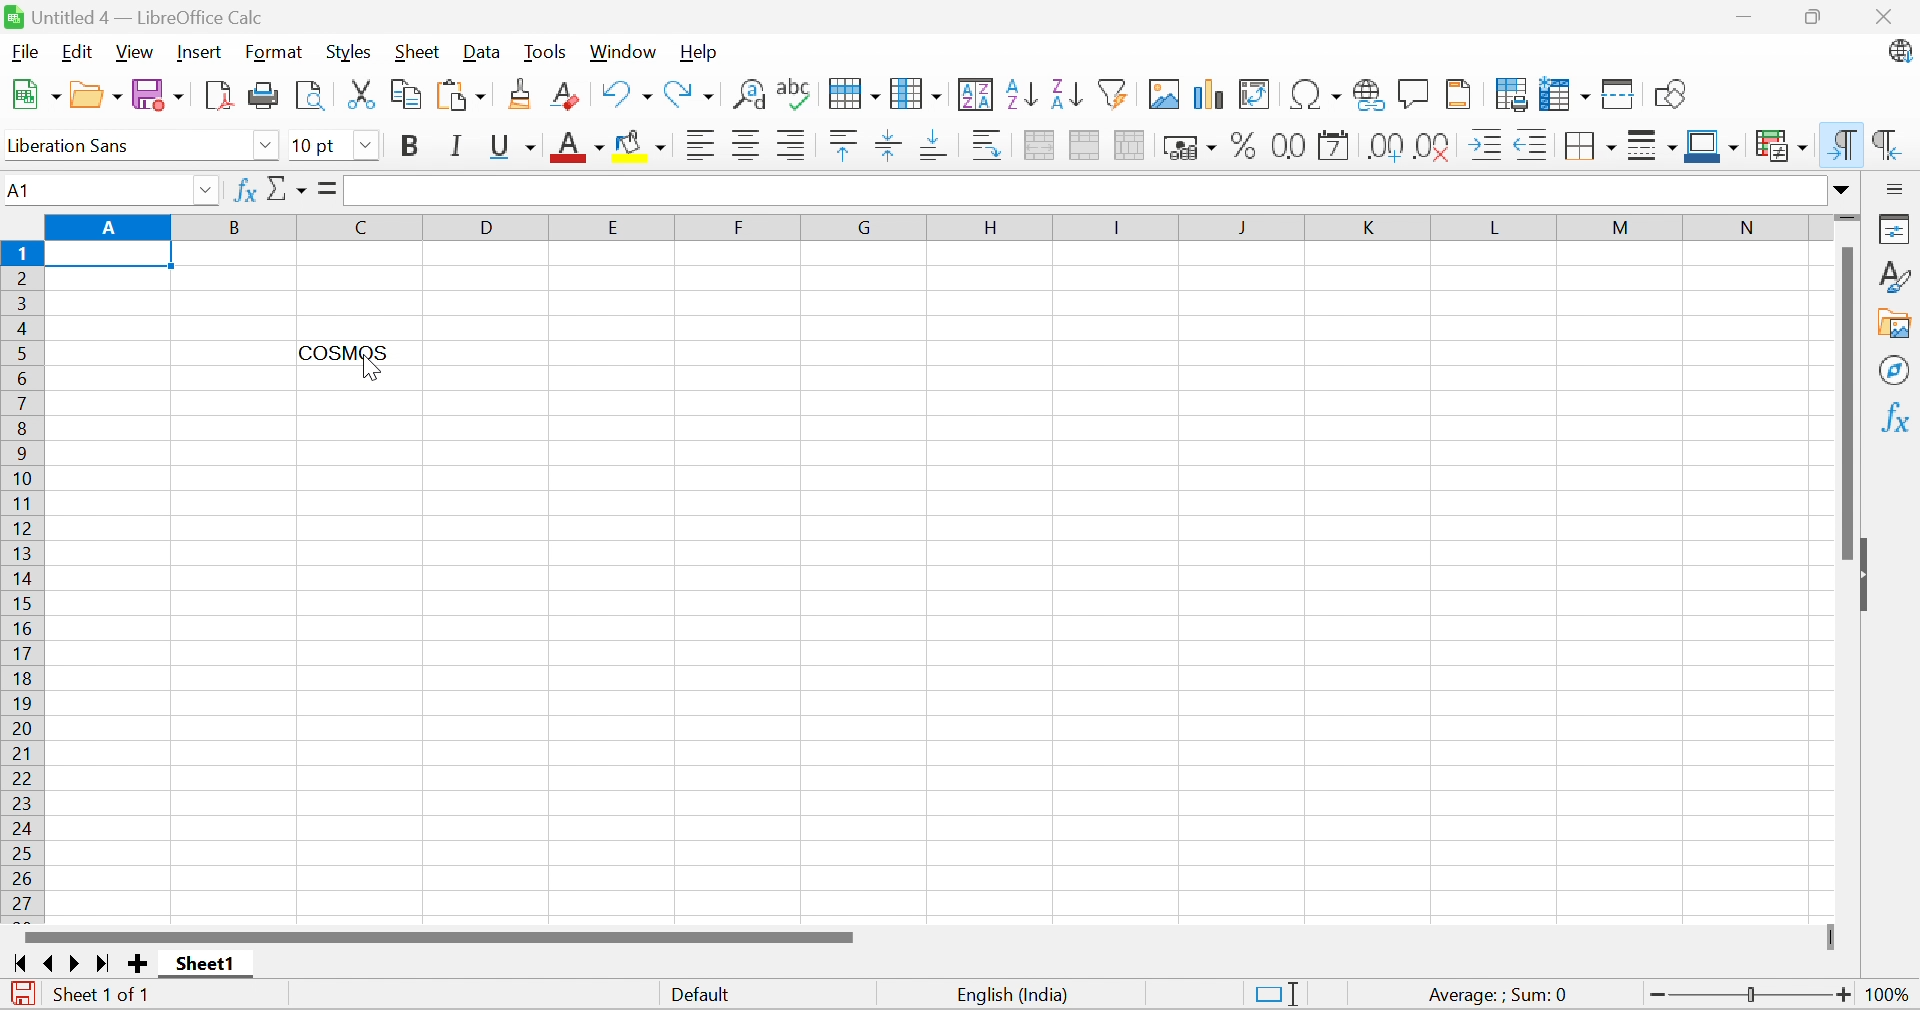 This screenshot has height=1010, width=1920. Describe the element at coordinates (791, 90) in the screenshot. I see `Spelling` at that location.